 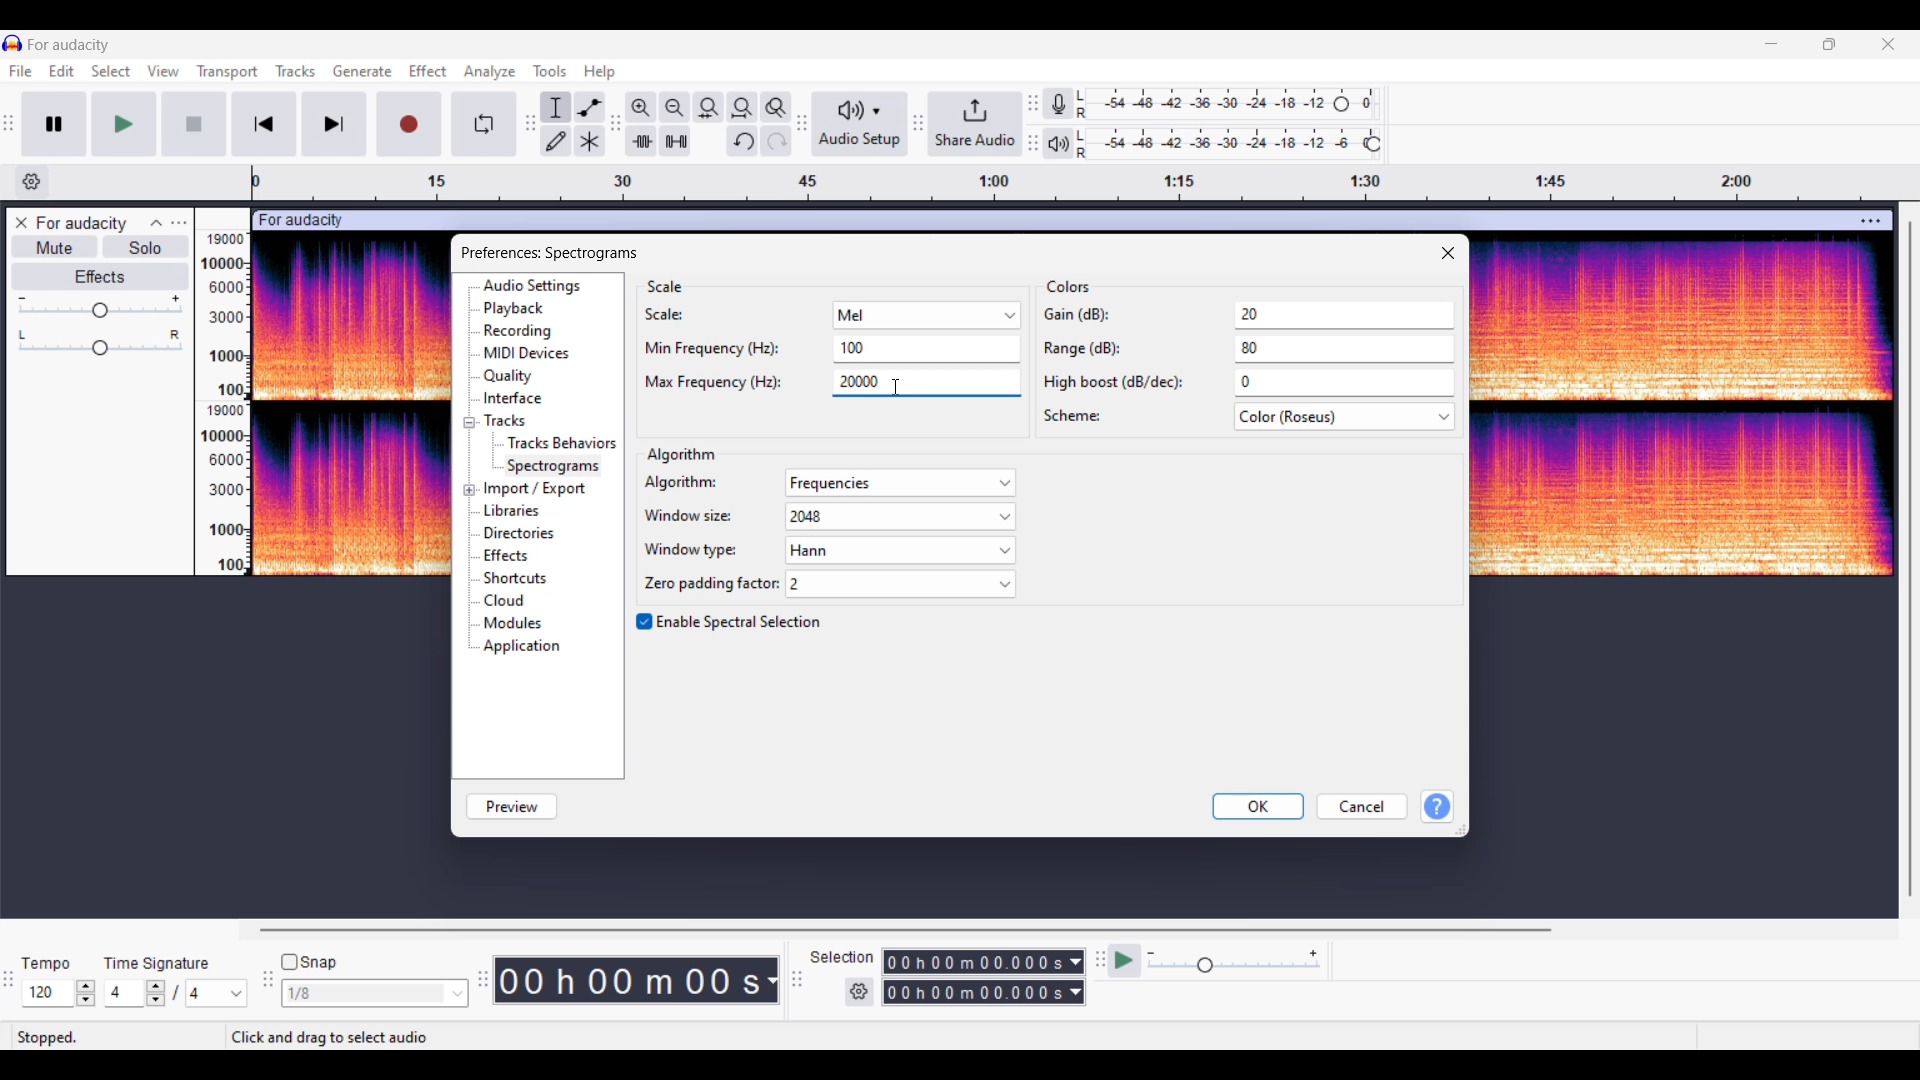 I want to click on Number changed, so click(x=853, y=347).